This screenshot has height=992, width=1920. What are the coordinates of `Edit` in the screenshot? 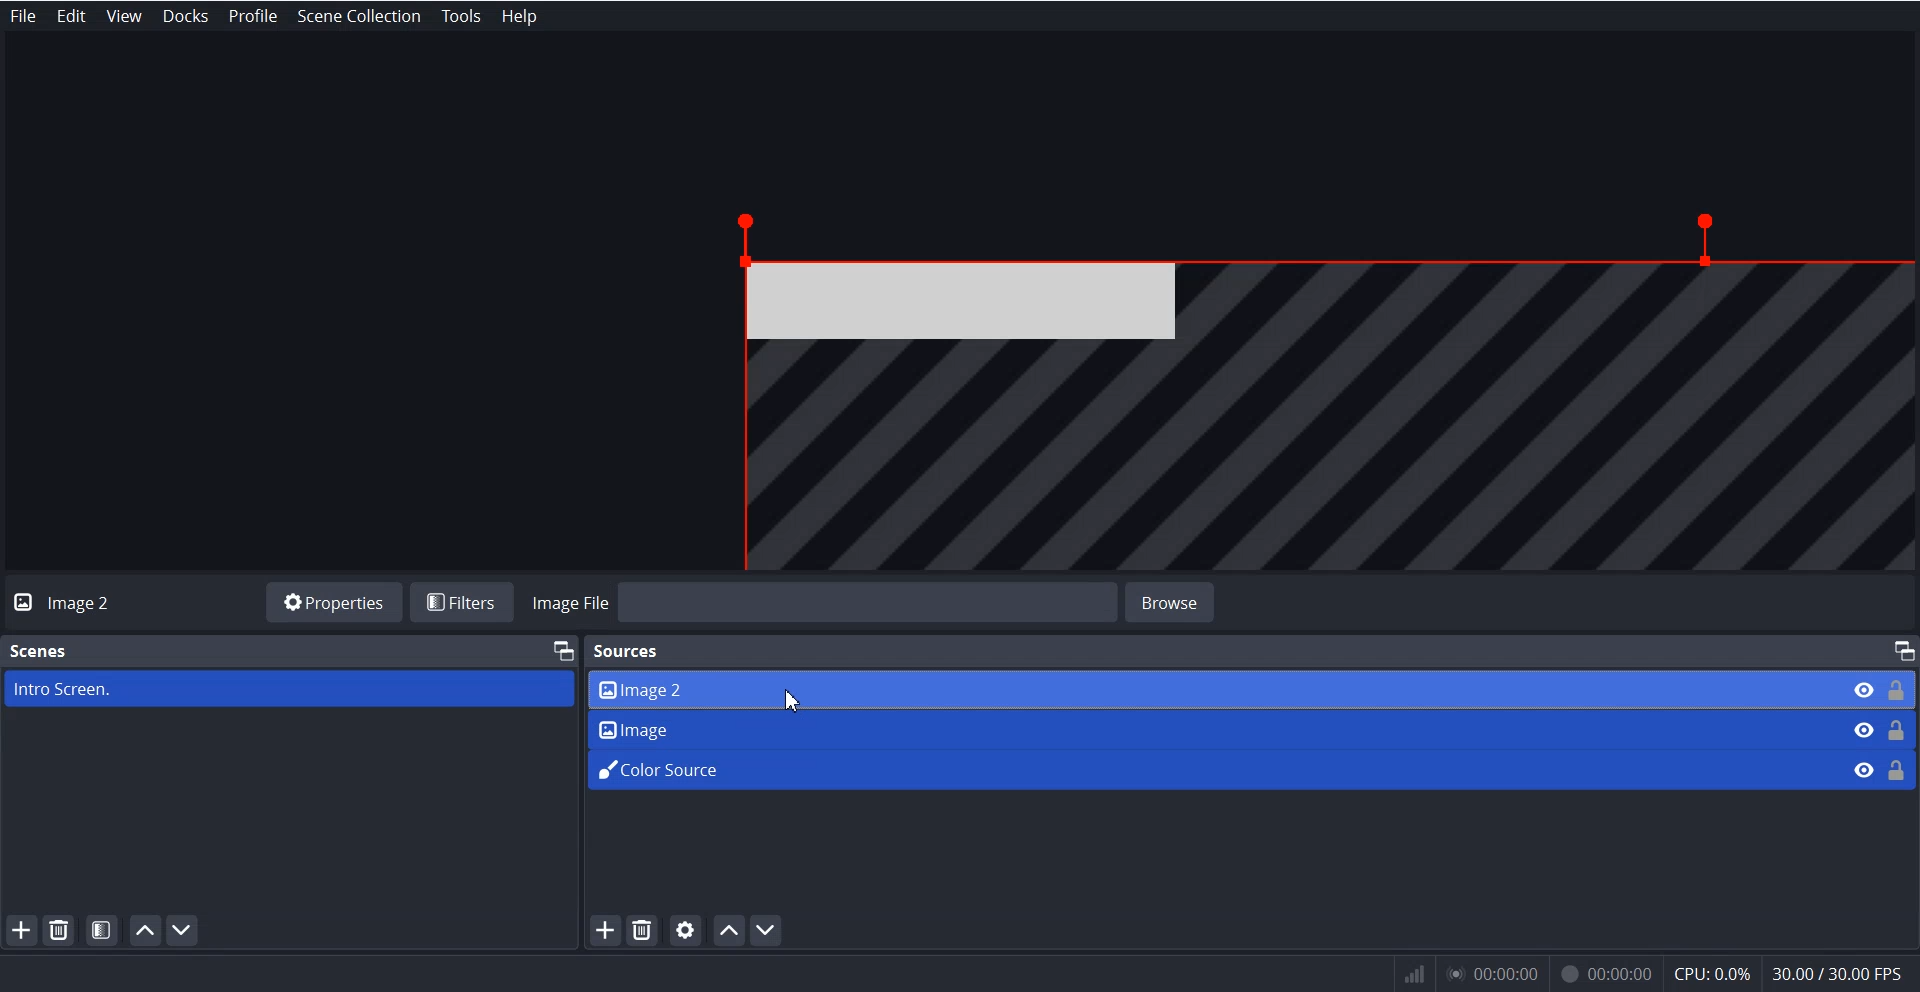 It's located at (72, 16).